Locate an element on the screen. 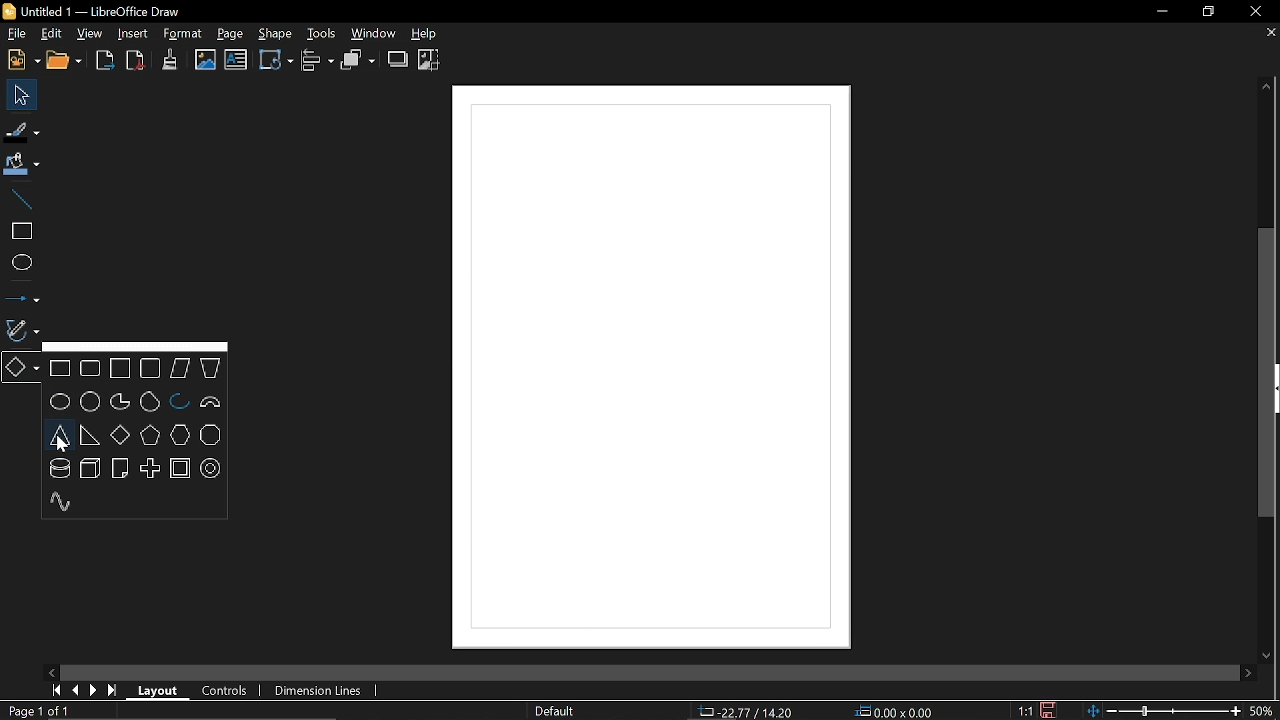  Line is located at coordinates (19, 198).